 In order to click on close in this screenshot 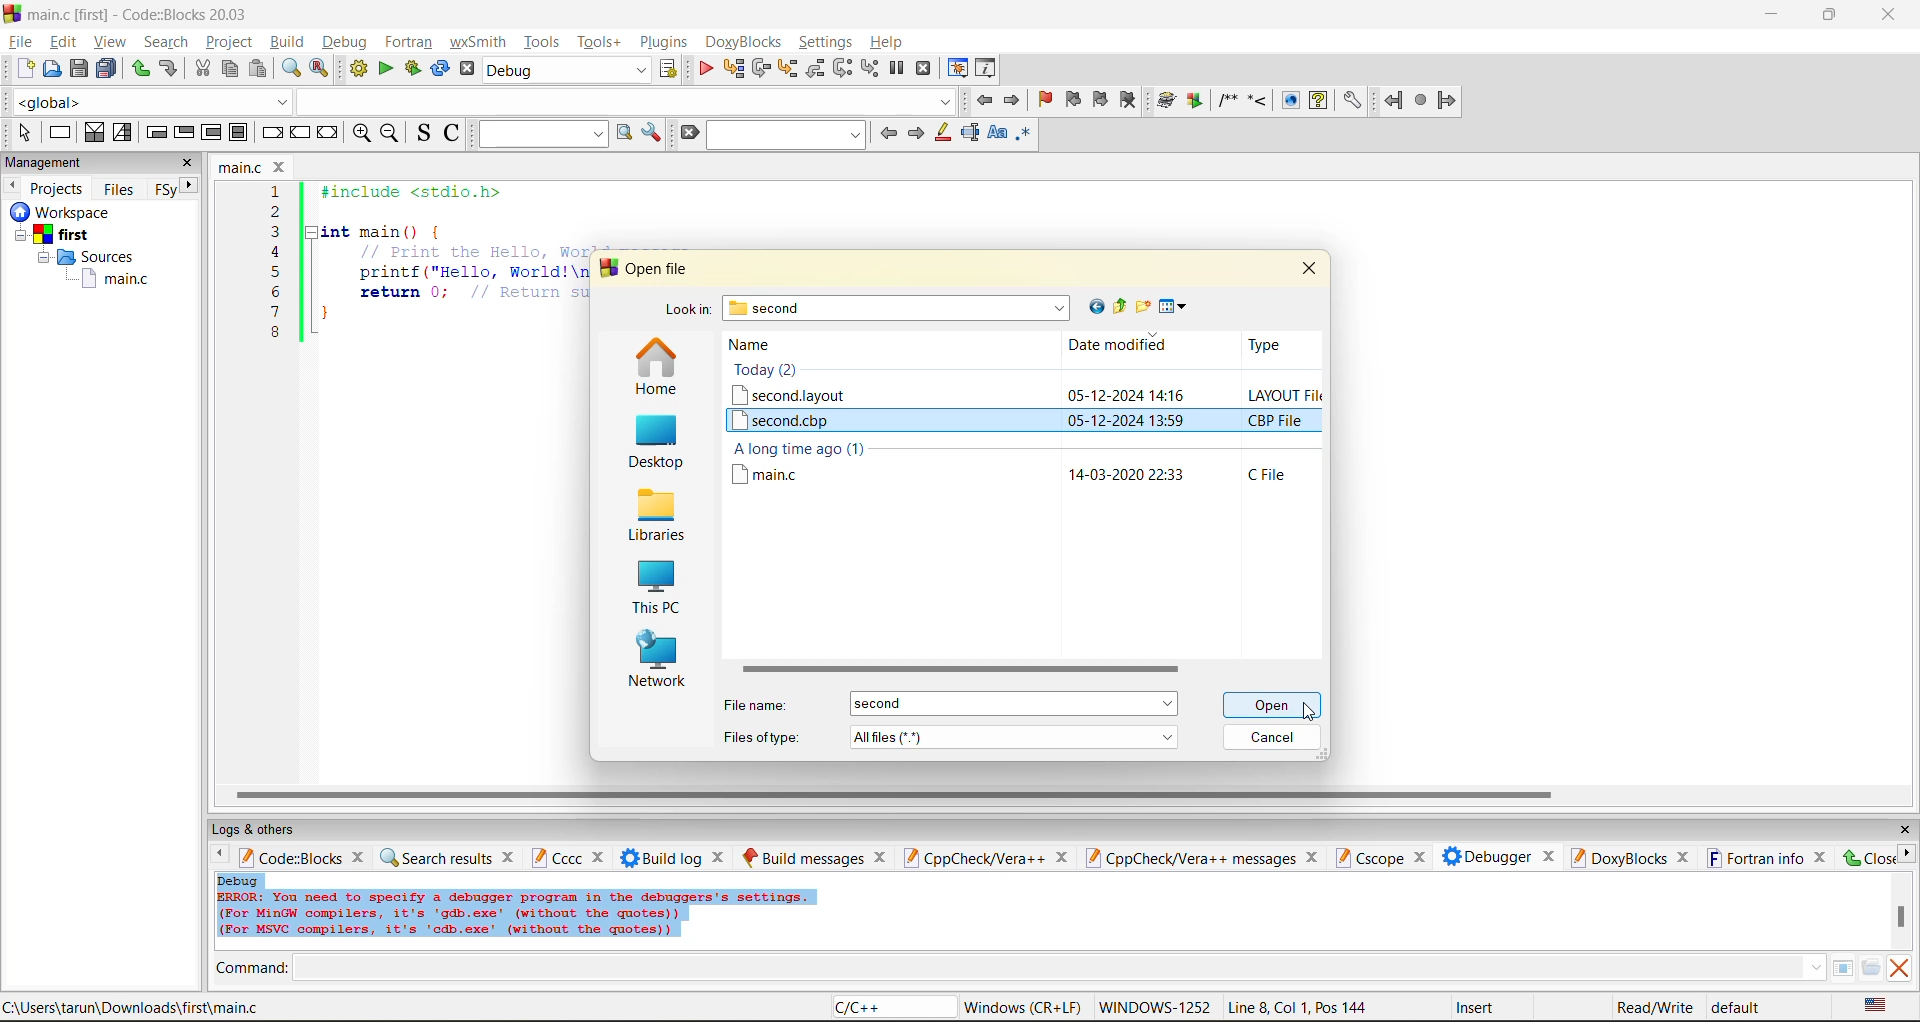, I will do `click(601, 858)`.